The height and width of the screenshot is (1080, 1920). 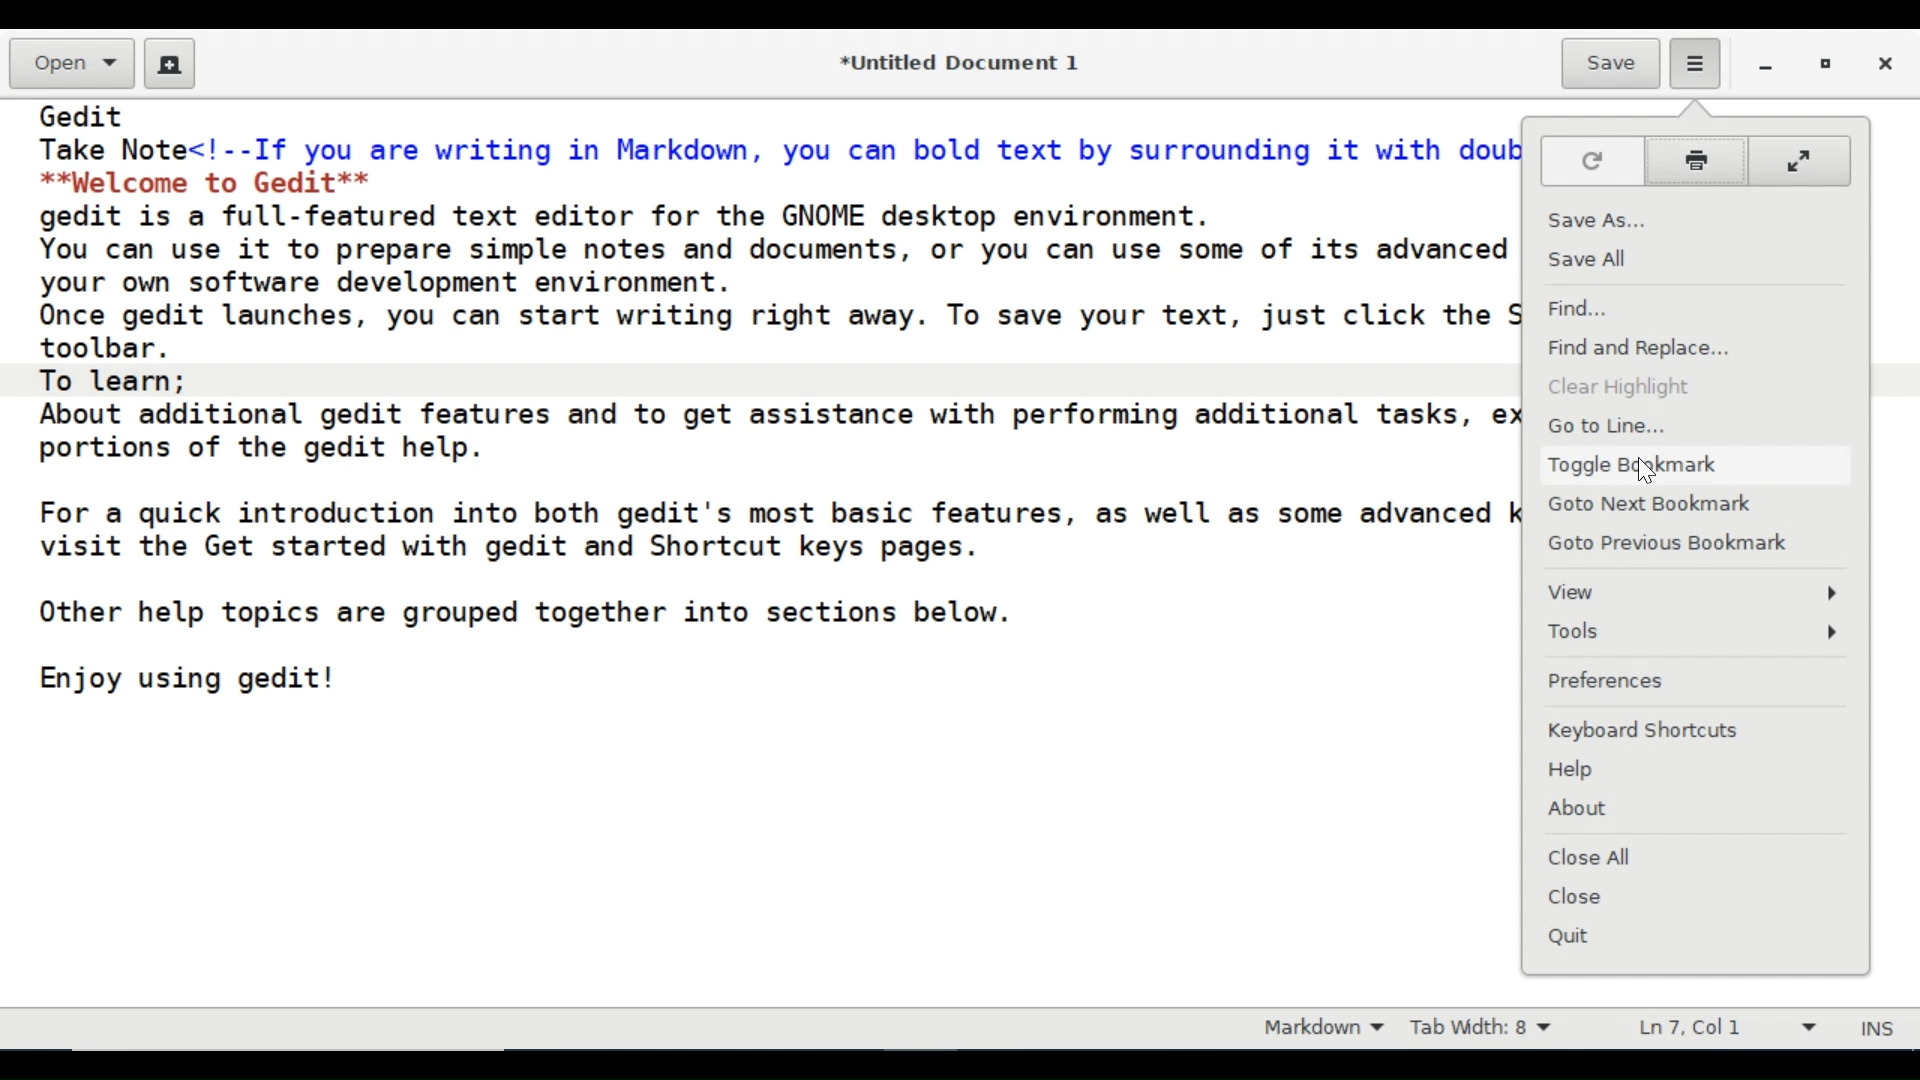 What do you see at coordinates (1694, 592) in the screenshot?
I see `View` at bounding box center [1694, 592].